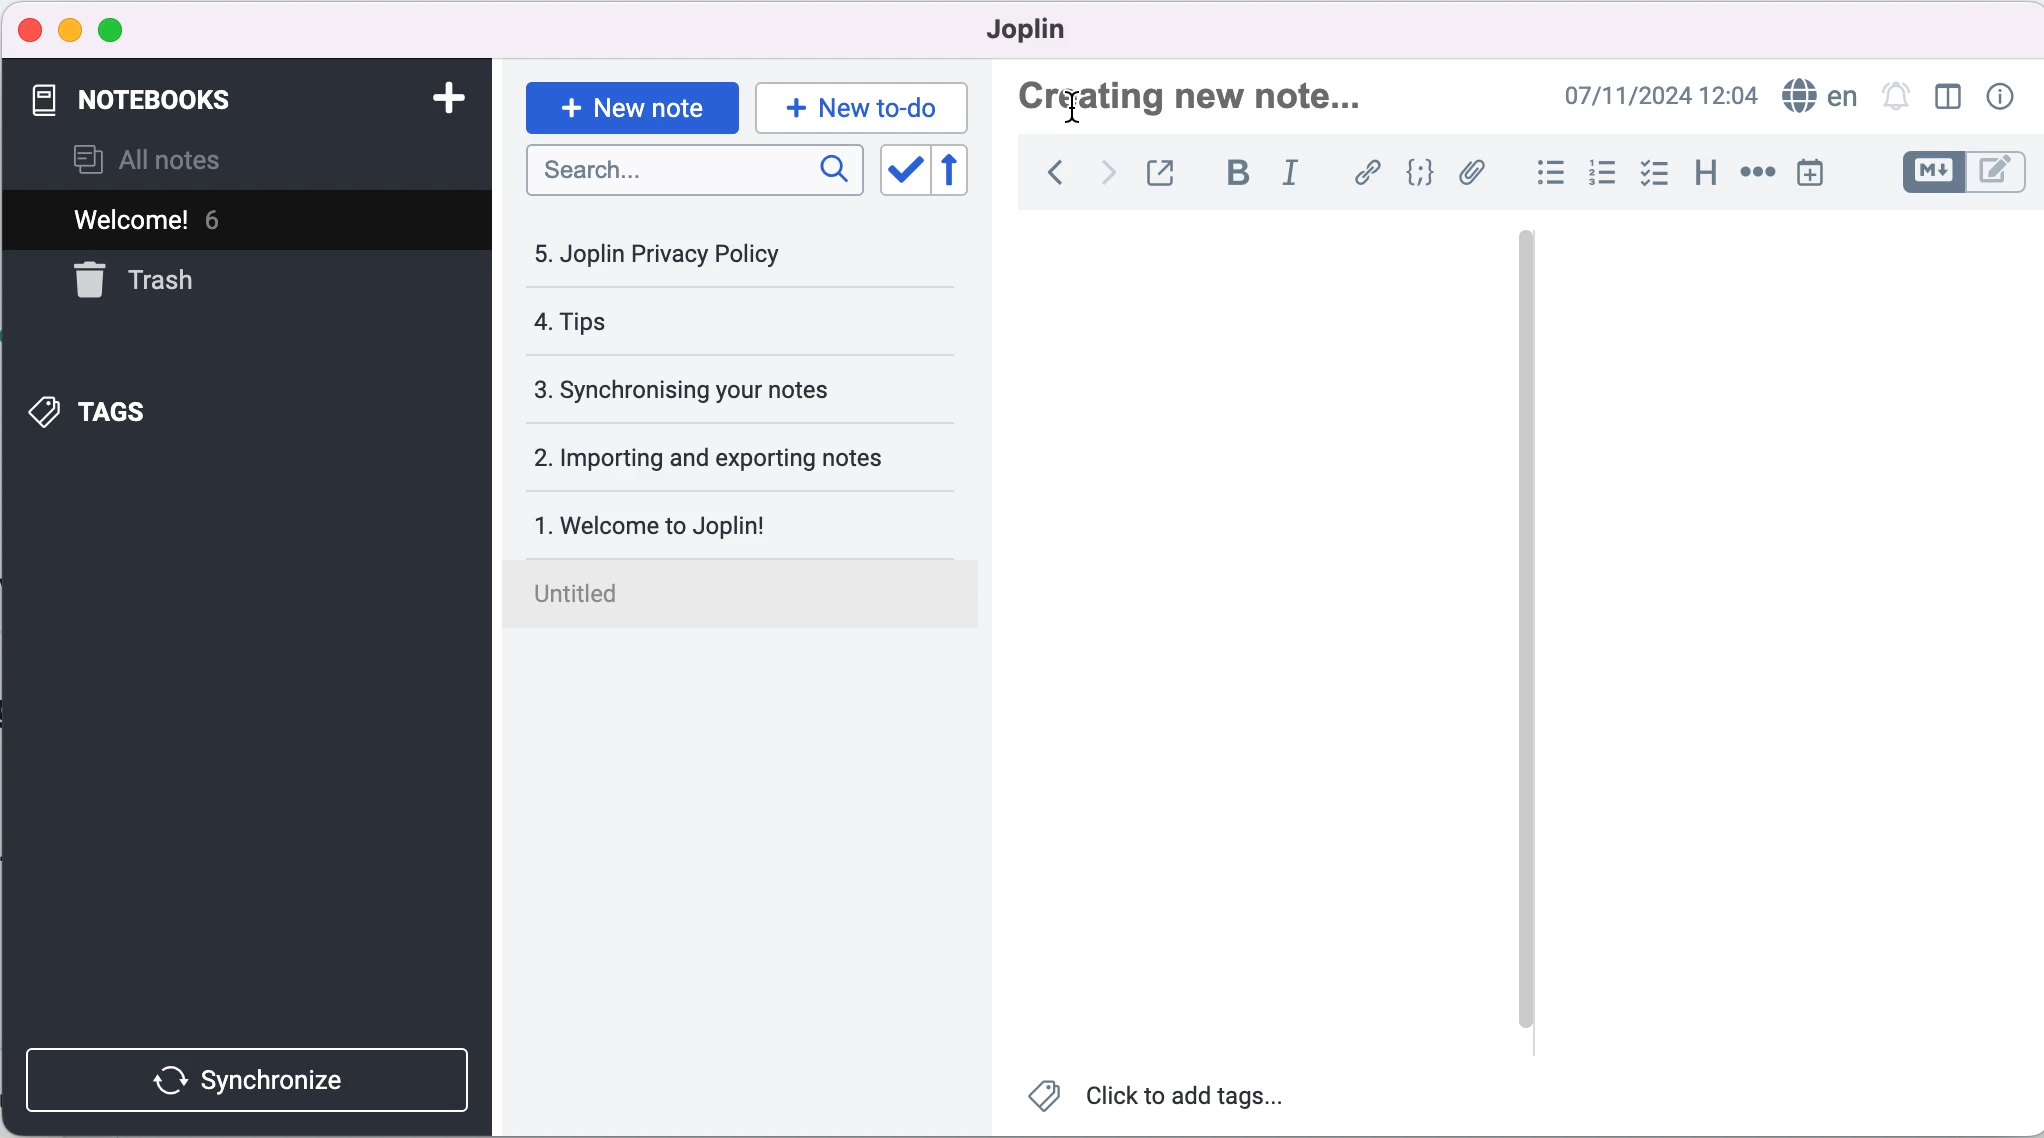  What do you see at coordinates (1895, 97) in the screenshot?
I see `set alarm` at bounding box center [1895, 97].